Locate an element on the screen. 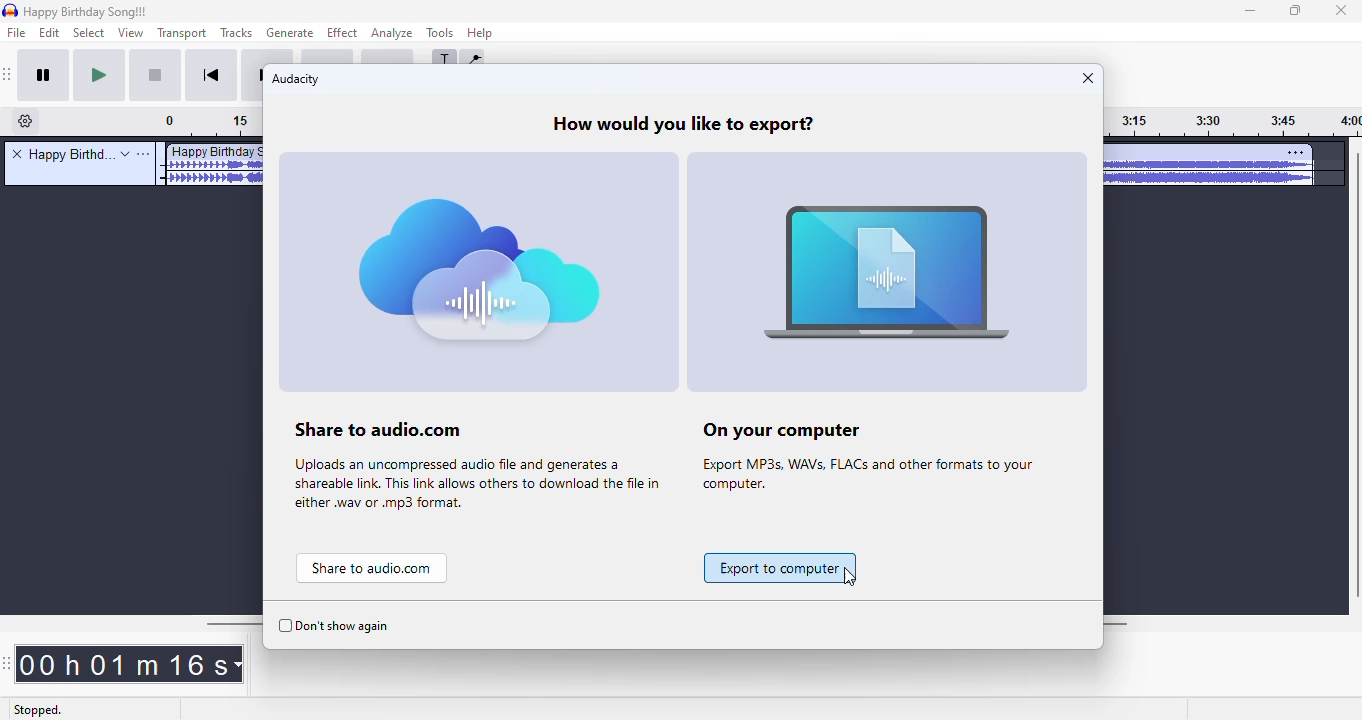  pause is located at coordinates (47, 77).